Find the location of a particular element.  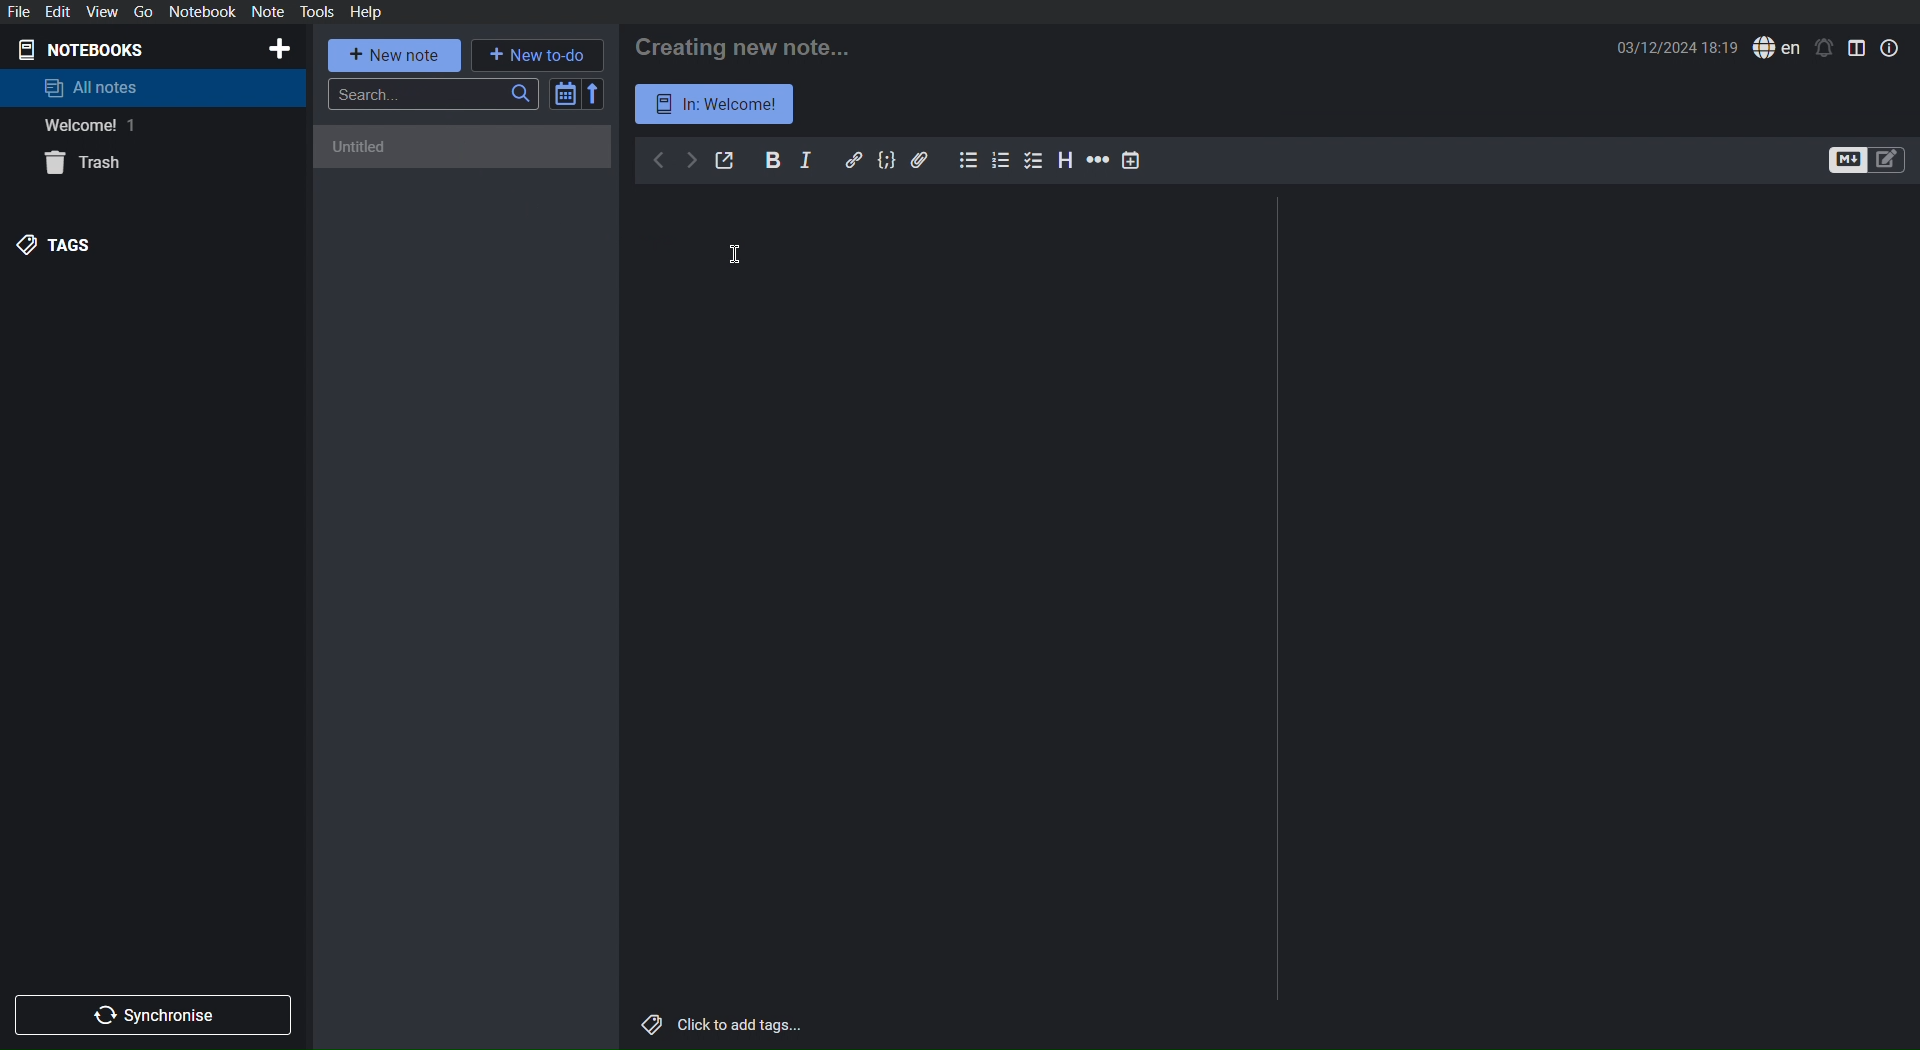

Welcome! is located at coordinates (84, 126).